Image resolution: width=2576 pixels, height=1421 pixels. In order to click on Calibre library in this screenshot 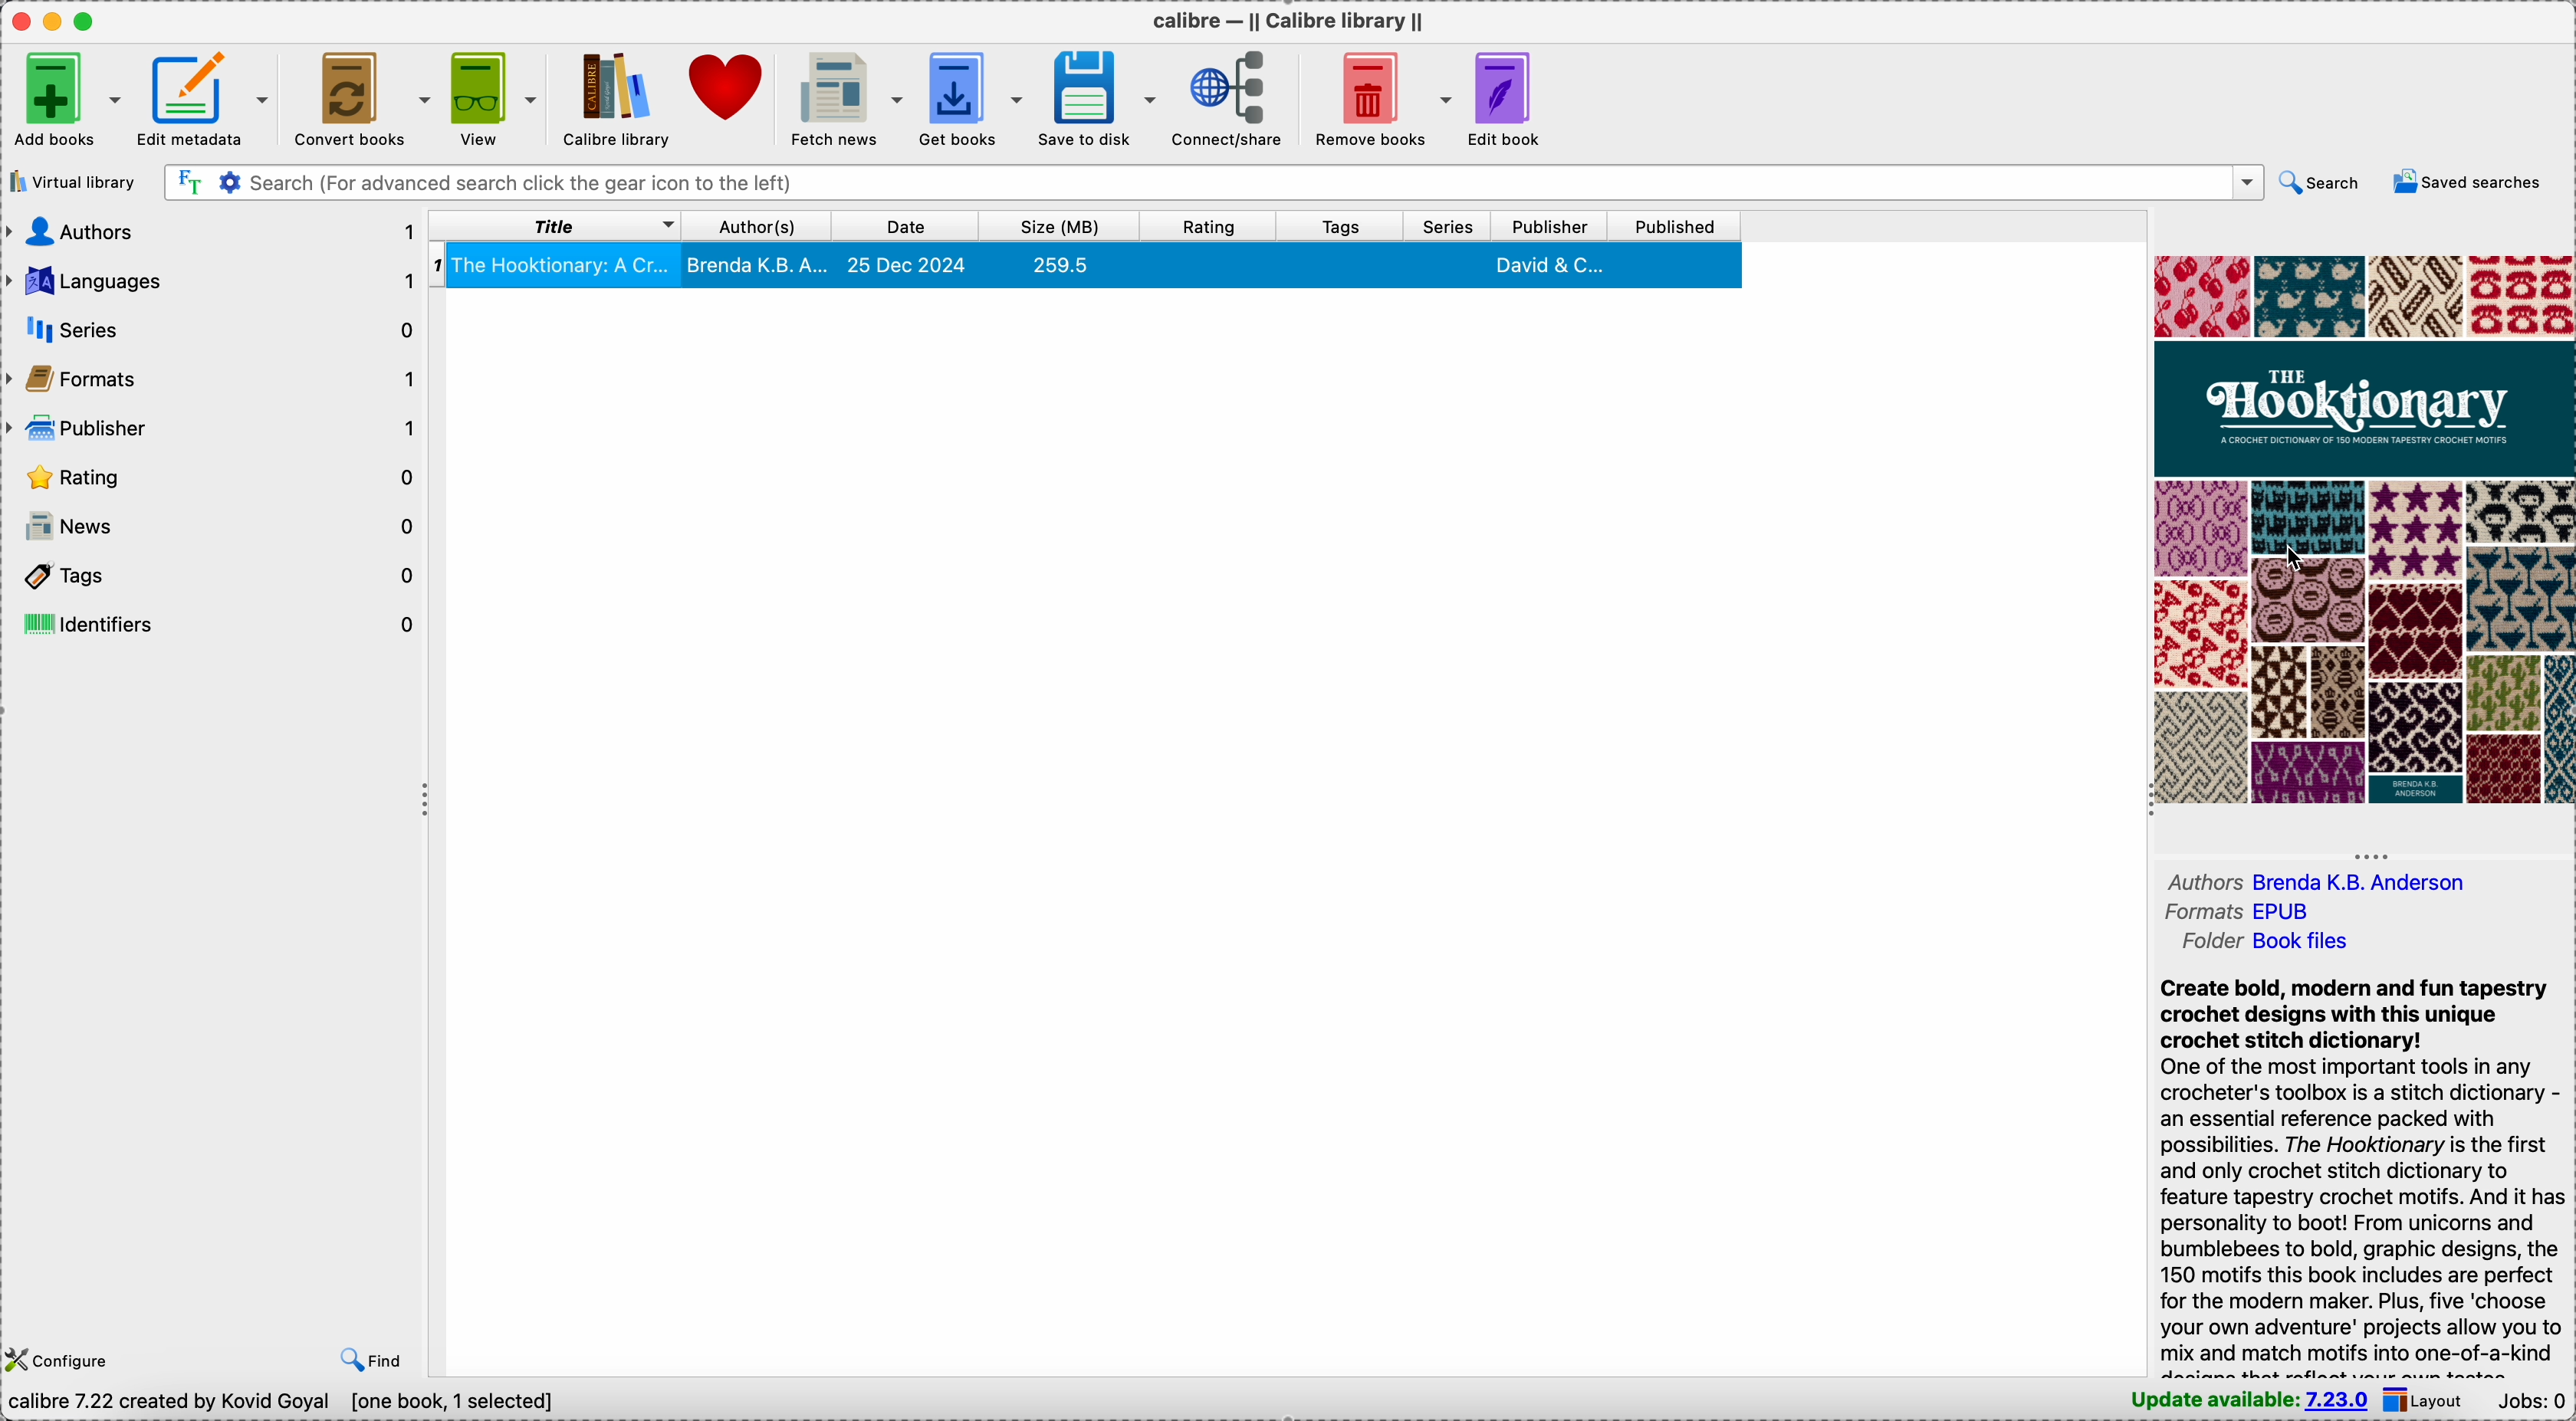, I will do `click(610, 96)`.